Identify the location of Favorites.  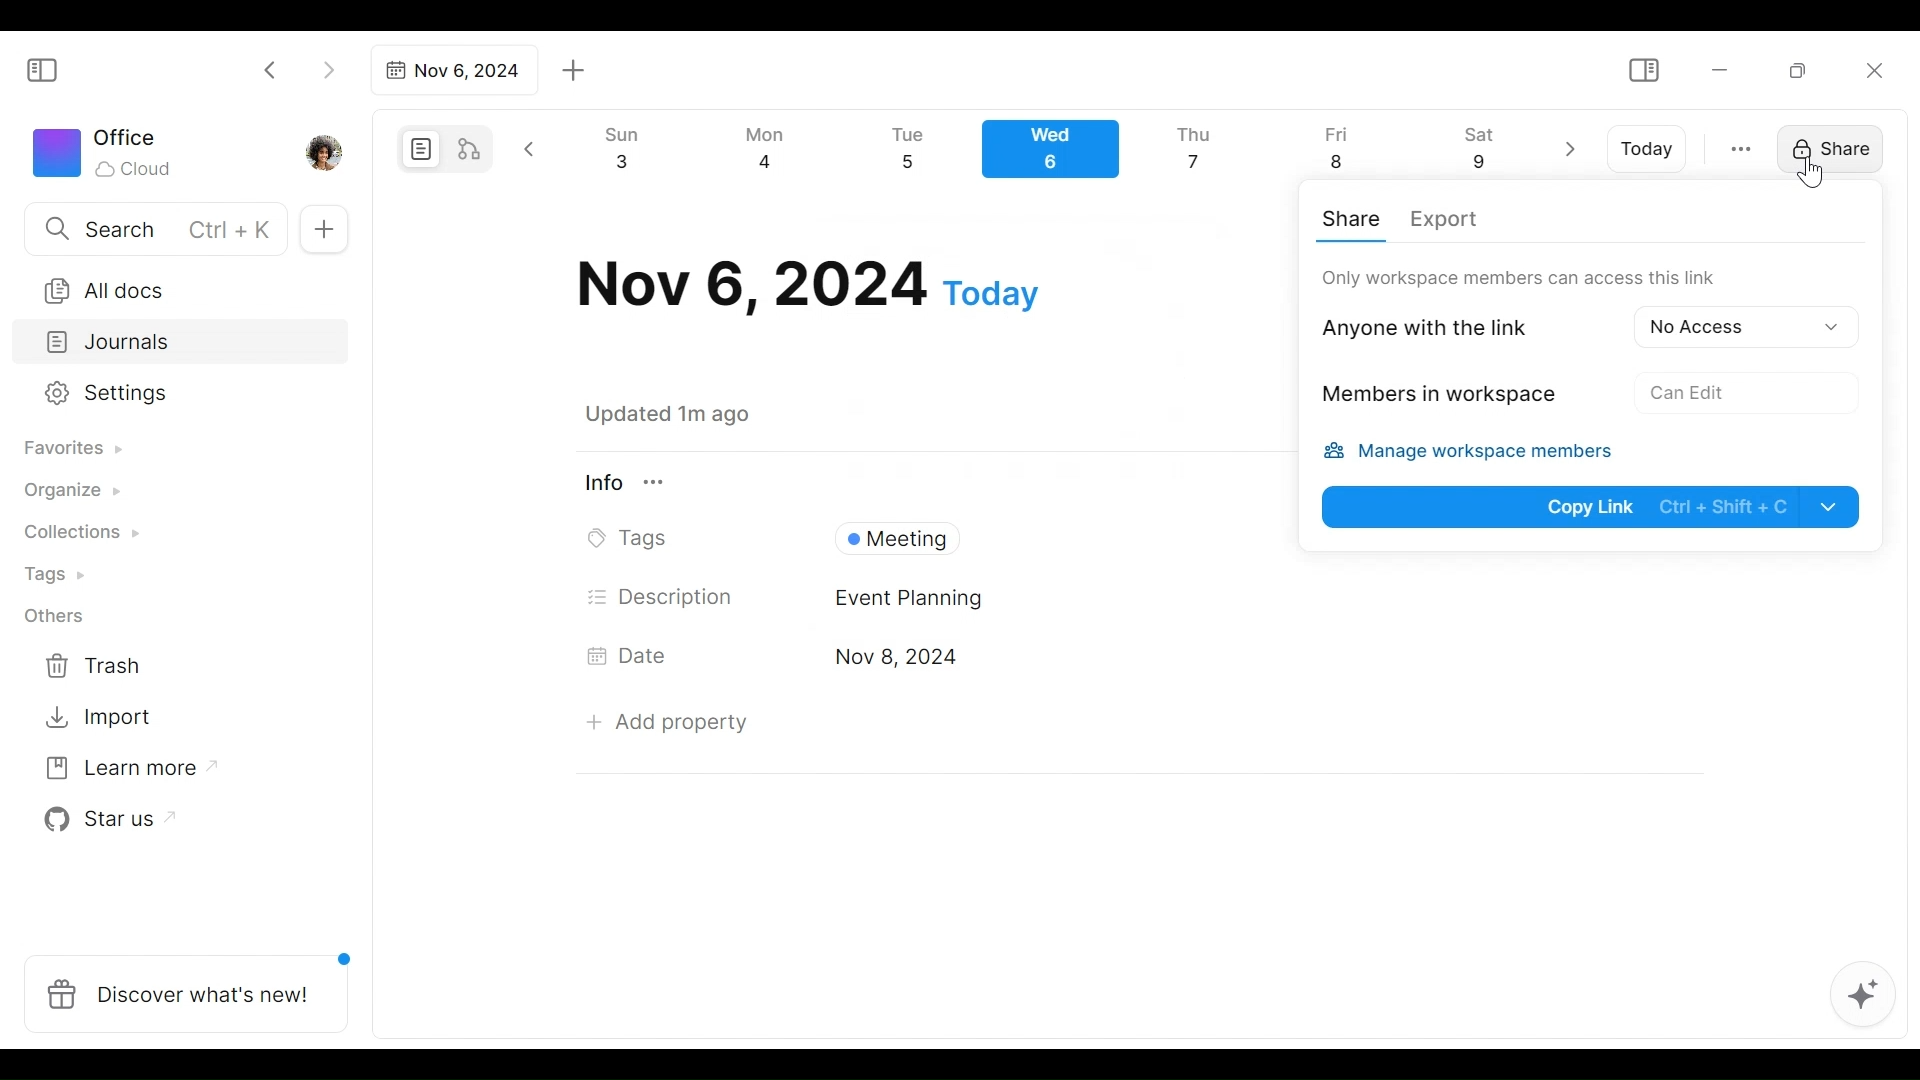
(71, 449).